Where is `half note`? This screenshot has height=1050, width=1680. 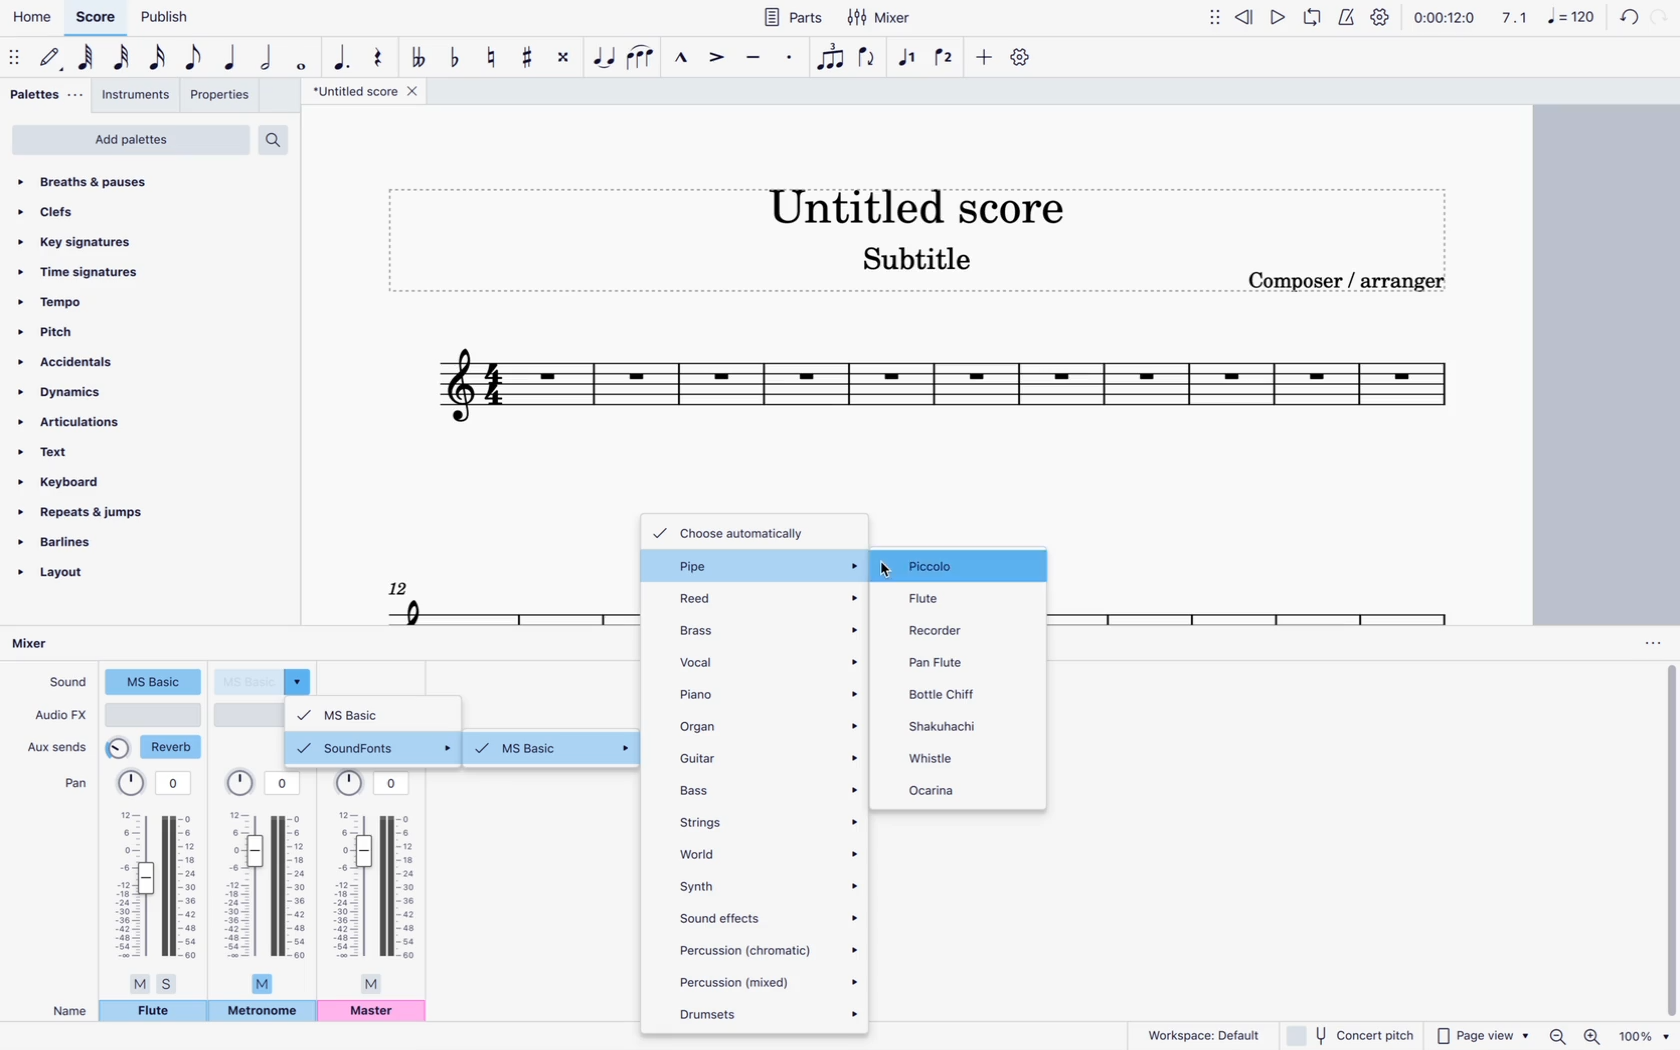
half note is located at coordinates (270, 58).